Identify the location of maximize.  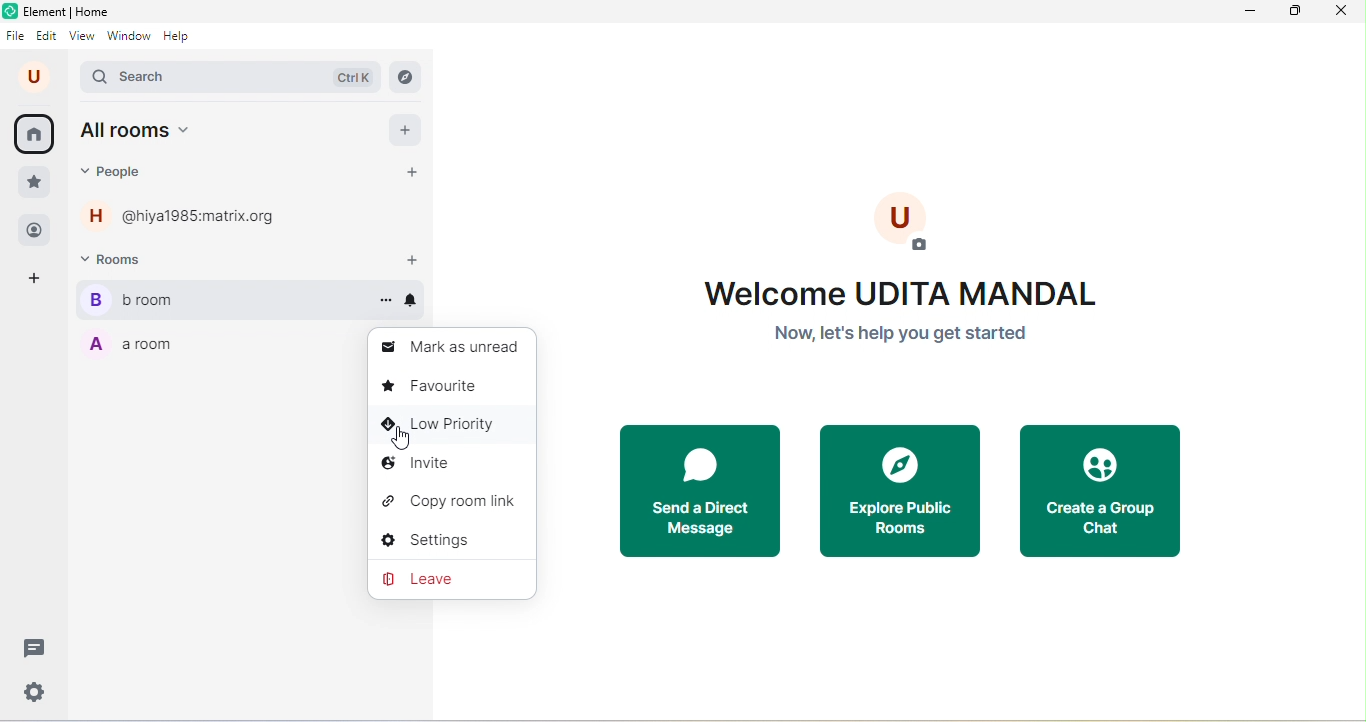
(1293, 11).